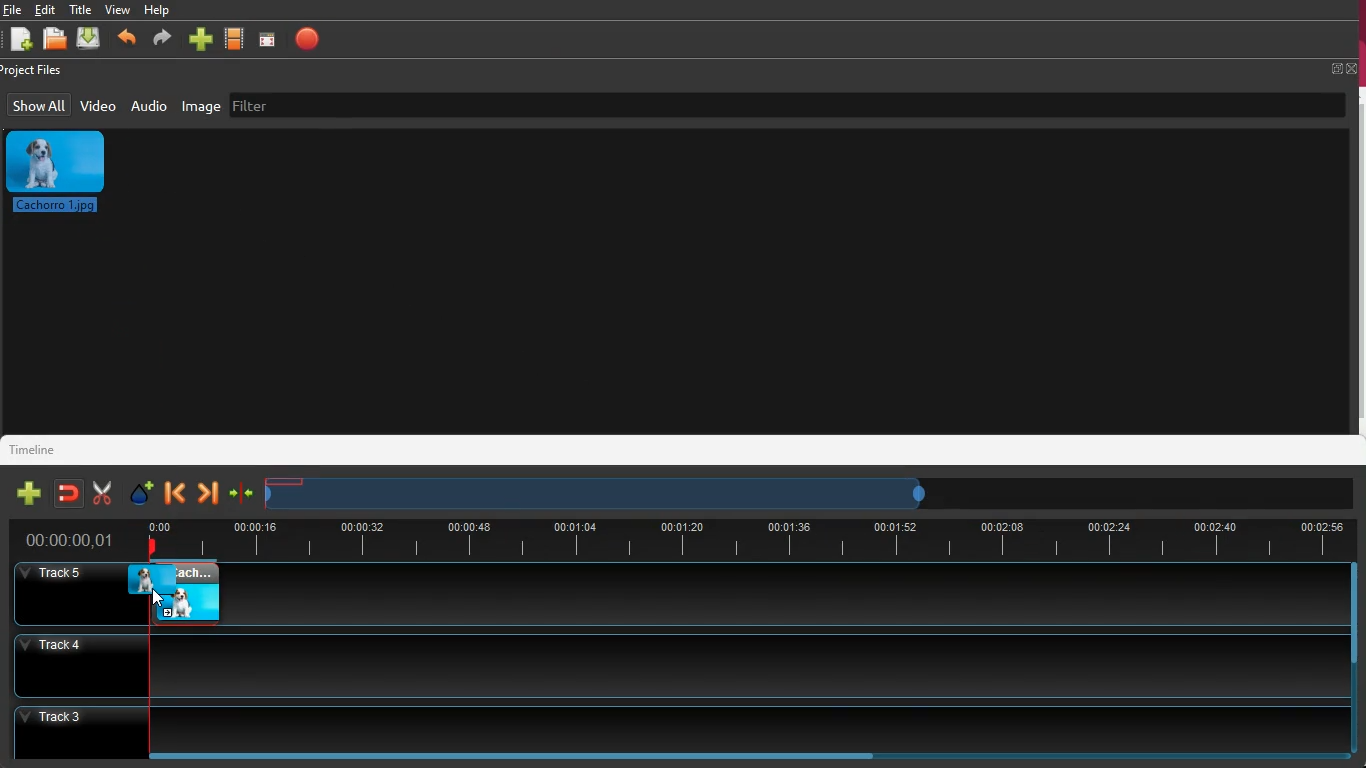 Image resolution: width=1366 pixels, height=768 pixels. What do you see at coordinates (151, 108) in the screenshot?
I see `audio` at bounding box center [151, 108].